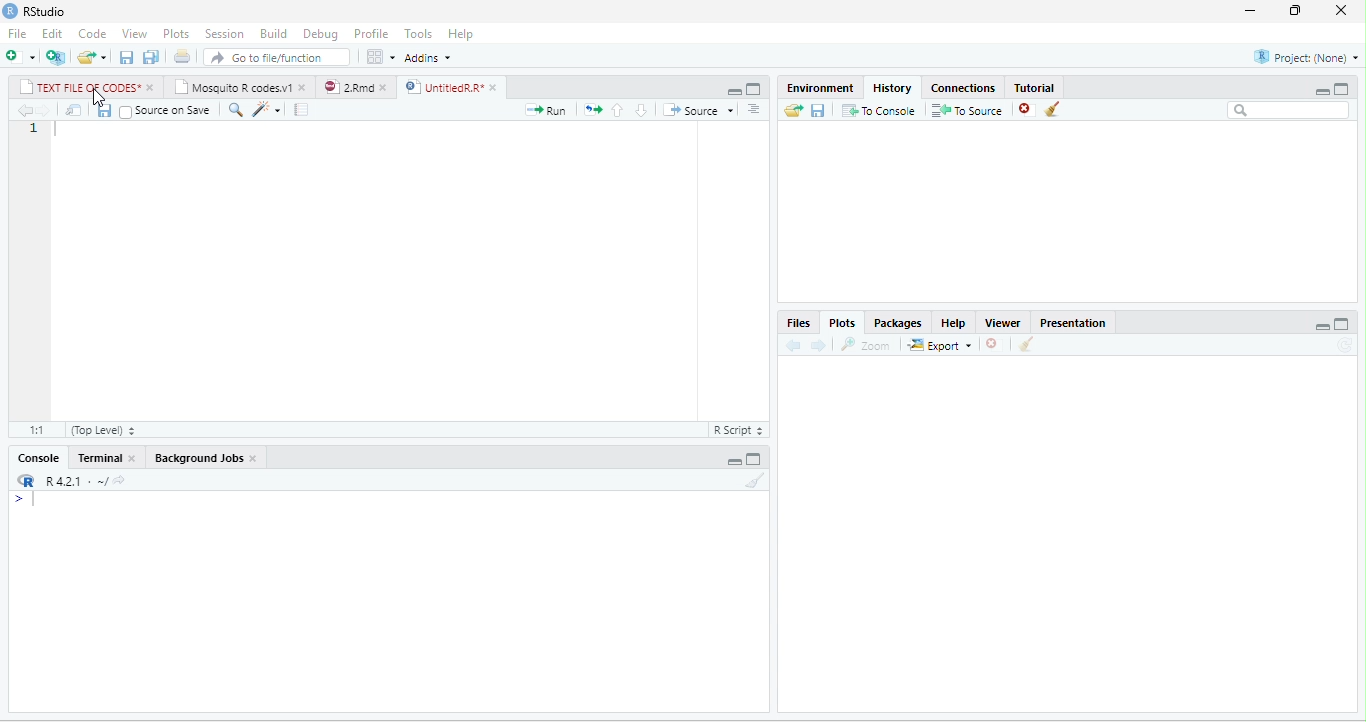 Image resolution: width=1366 pixels, height=722 pixels. I want to click on Help, so click(954, 323).